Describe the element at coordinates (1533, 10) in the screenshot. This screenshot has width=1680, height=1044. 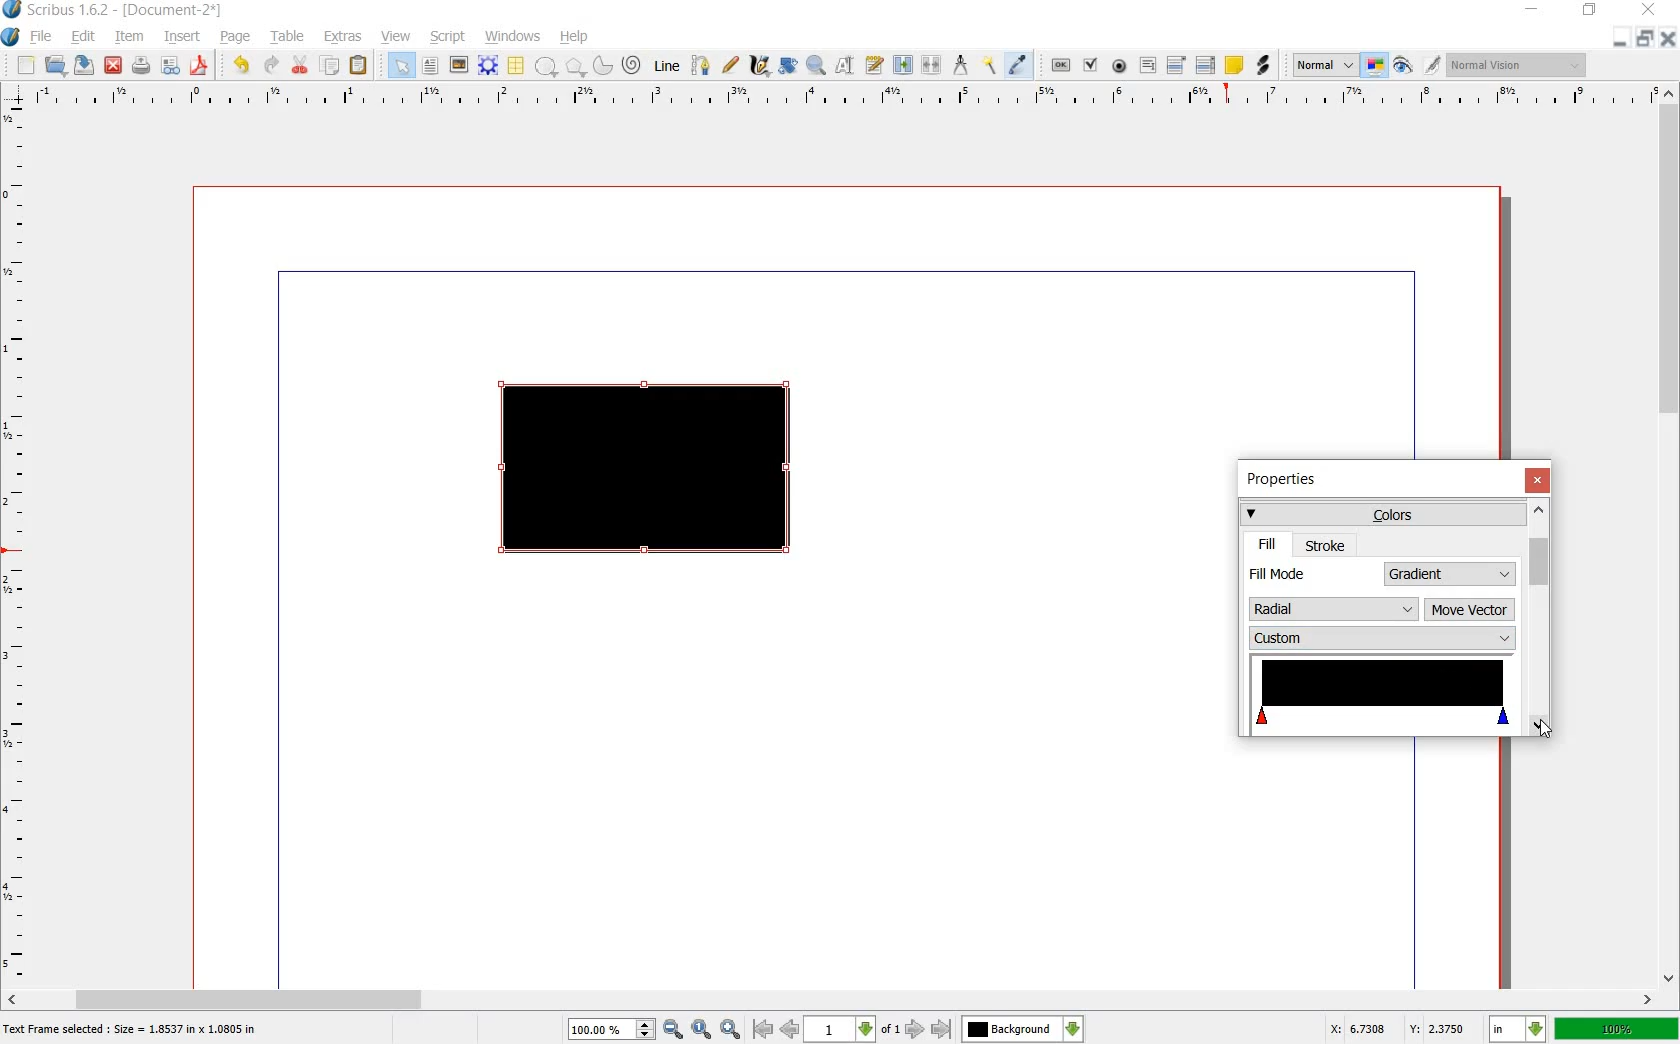
I see `minimize` at that location.